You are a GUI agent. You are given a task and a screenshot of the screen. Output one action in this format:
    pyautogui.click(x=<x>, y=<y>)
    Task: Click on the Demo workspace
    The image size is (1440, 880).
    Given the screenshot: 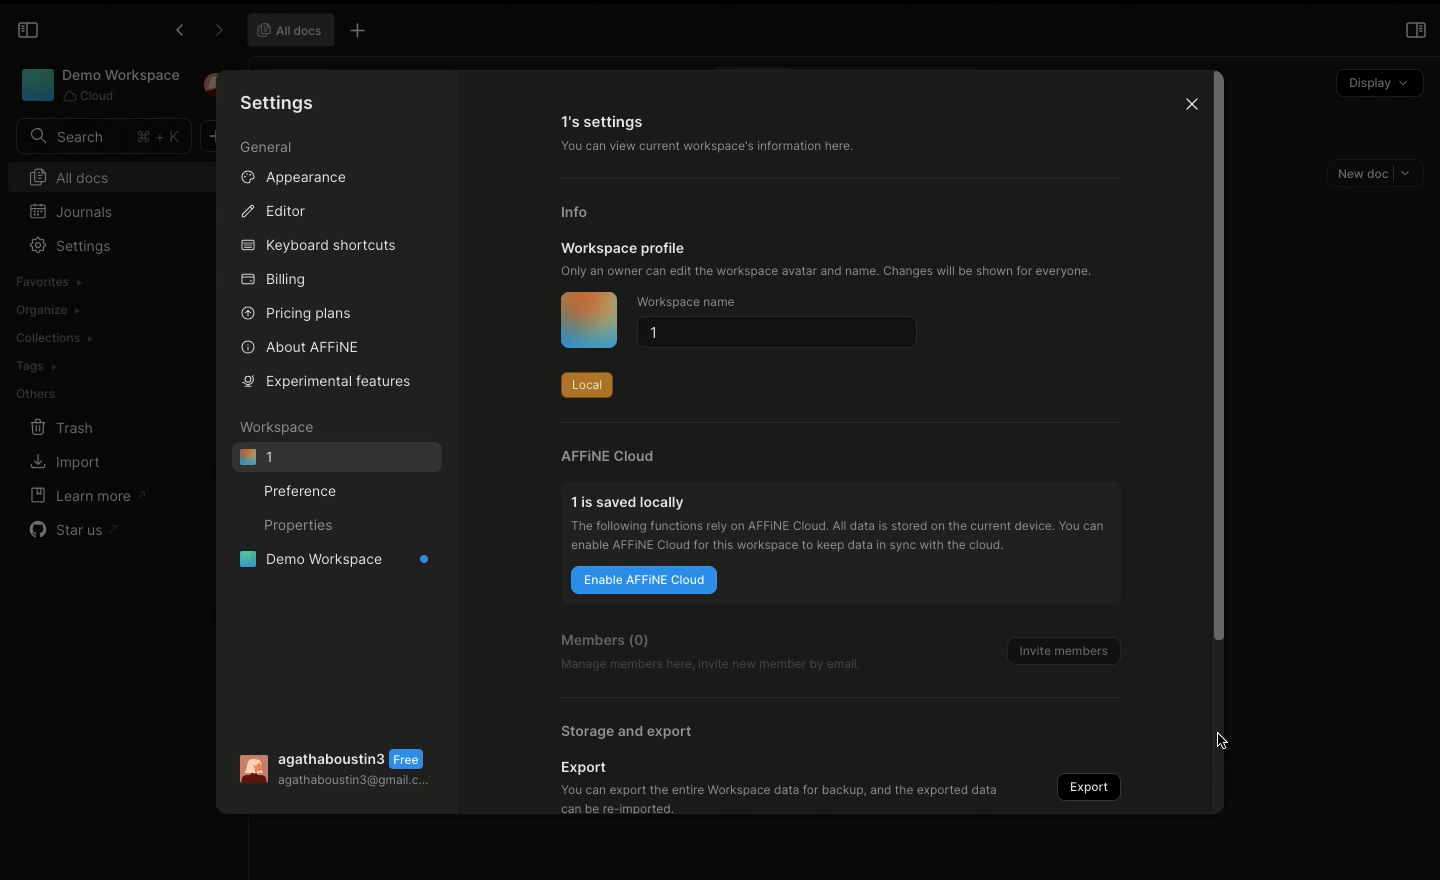 What is the action you would take?
    pyautogui.click(x=328, y=562)
    